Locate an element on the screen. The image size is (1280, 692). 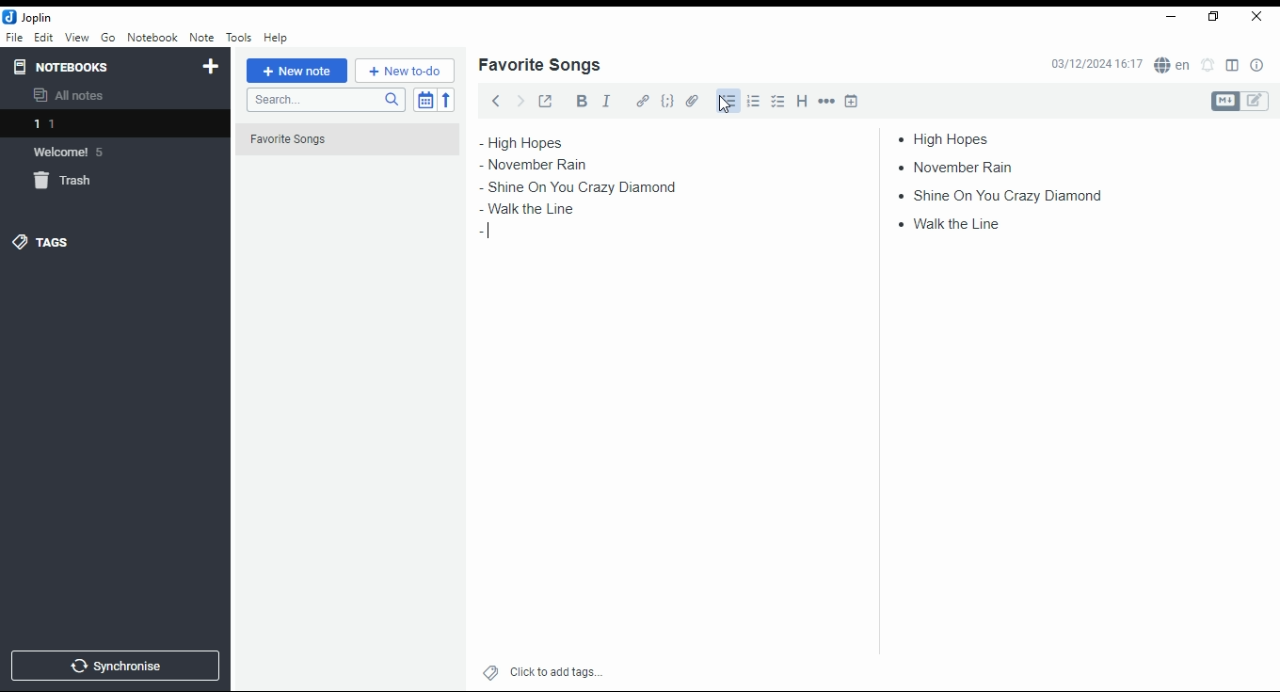
notebooks is located at coordinates (97, 66).